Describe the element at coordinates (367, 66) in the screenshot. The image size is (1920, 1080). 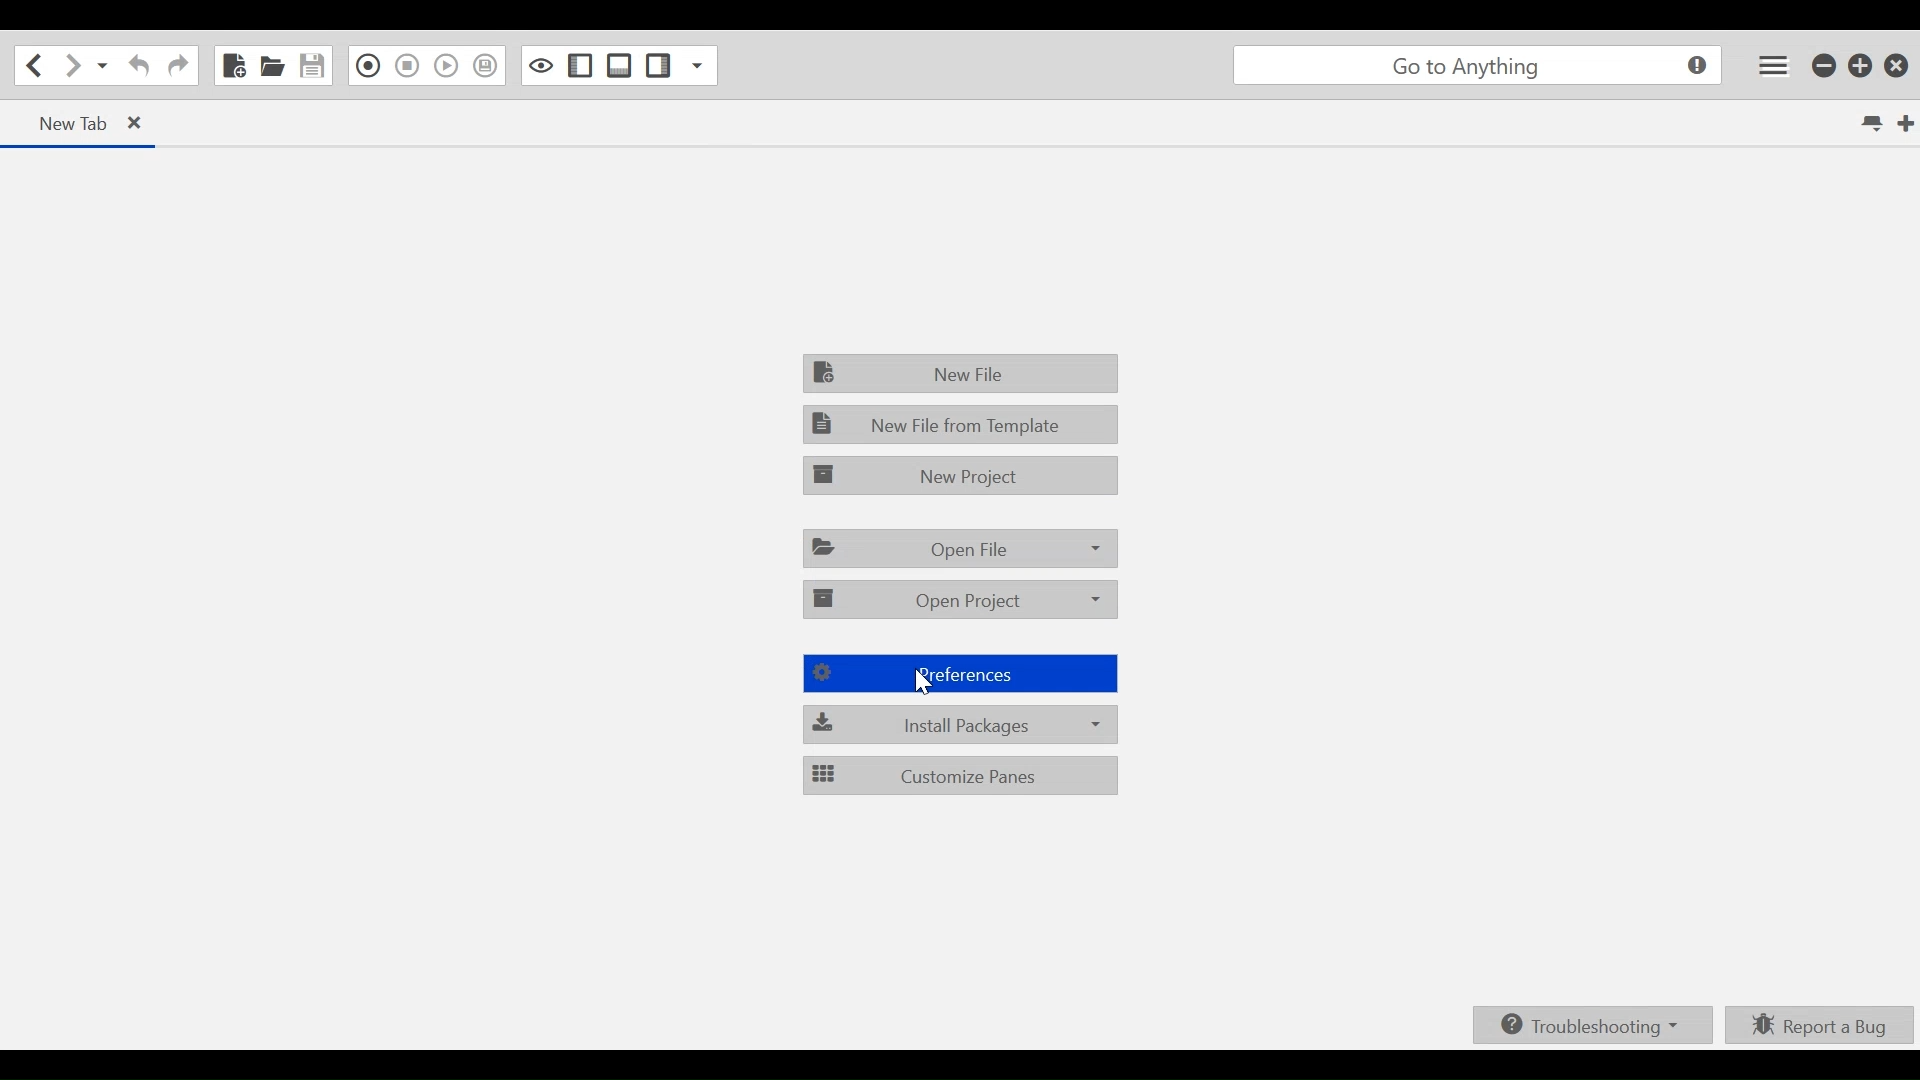
I see `Recording in Macro` at that location.